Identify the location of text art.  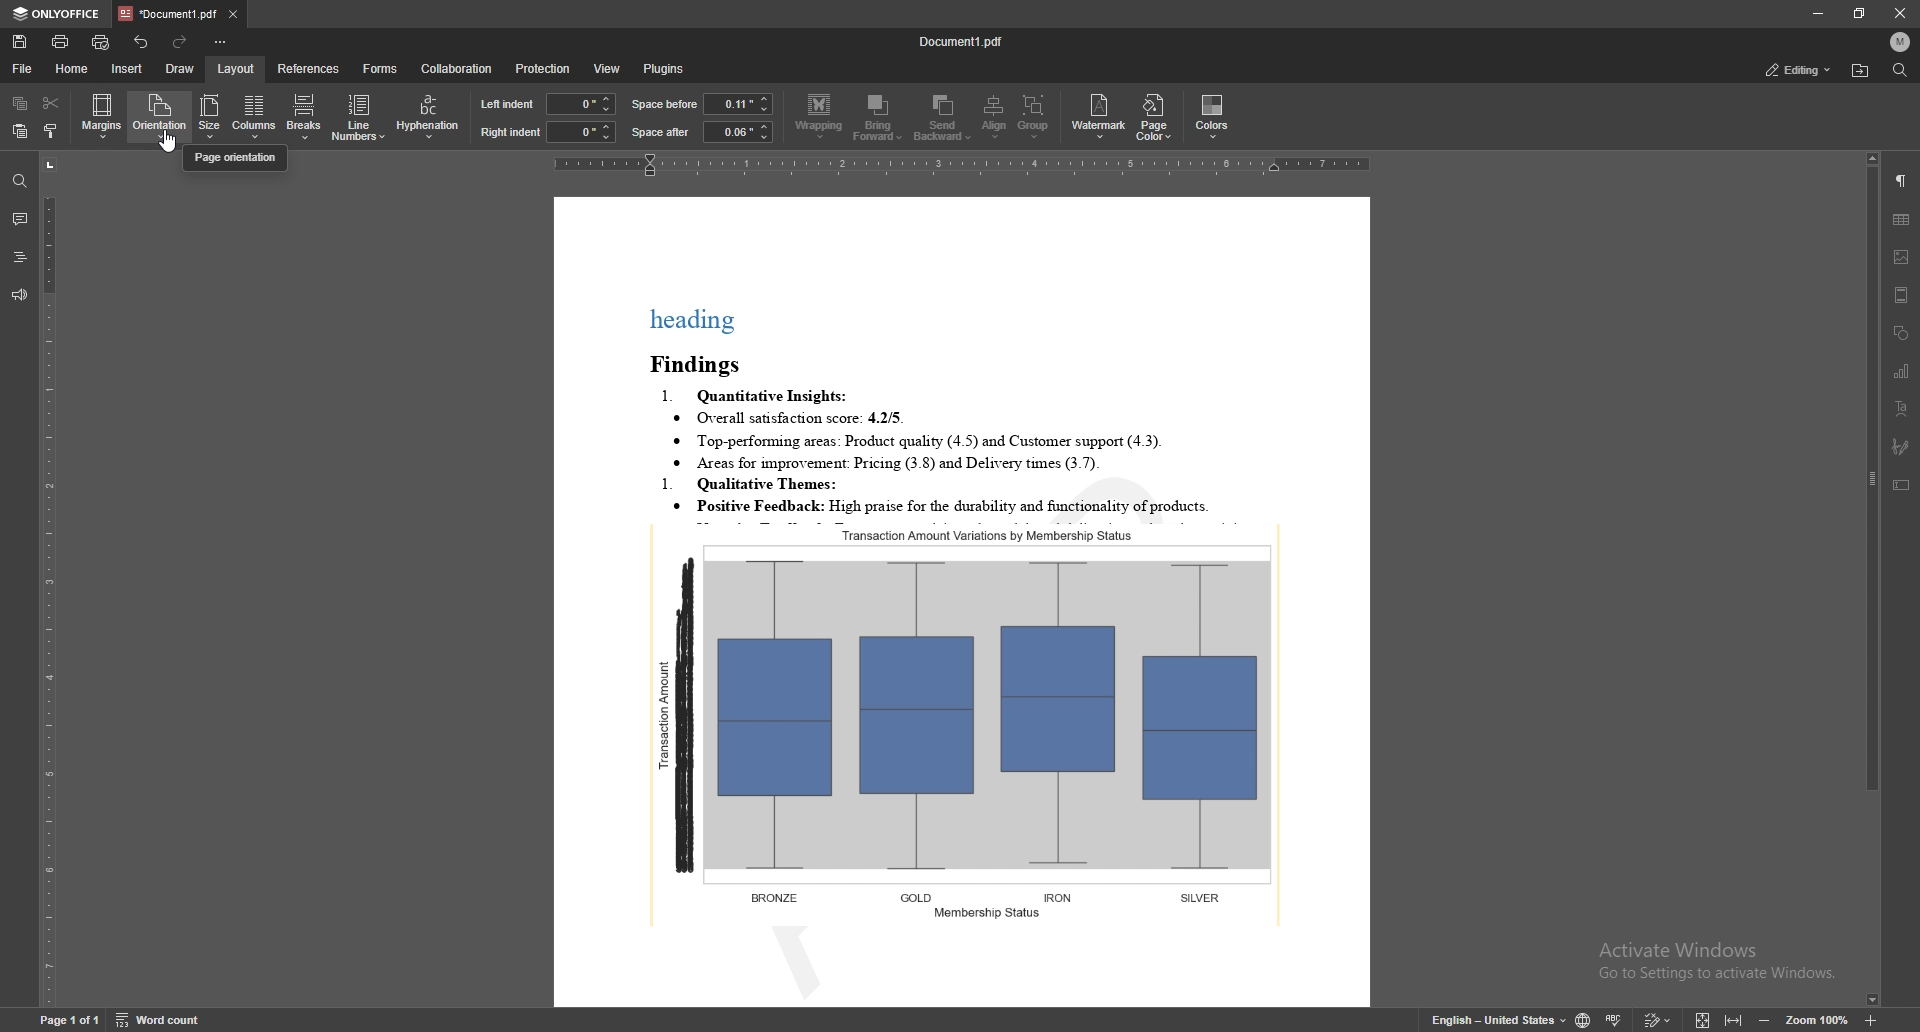
(1903, 408).